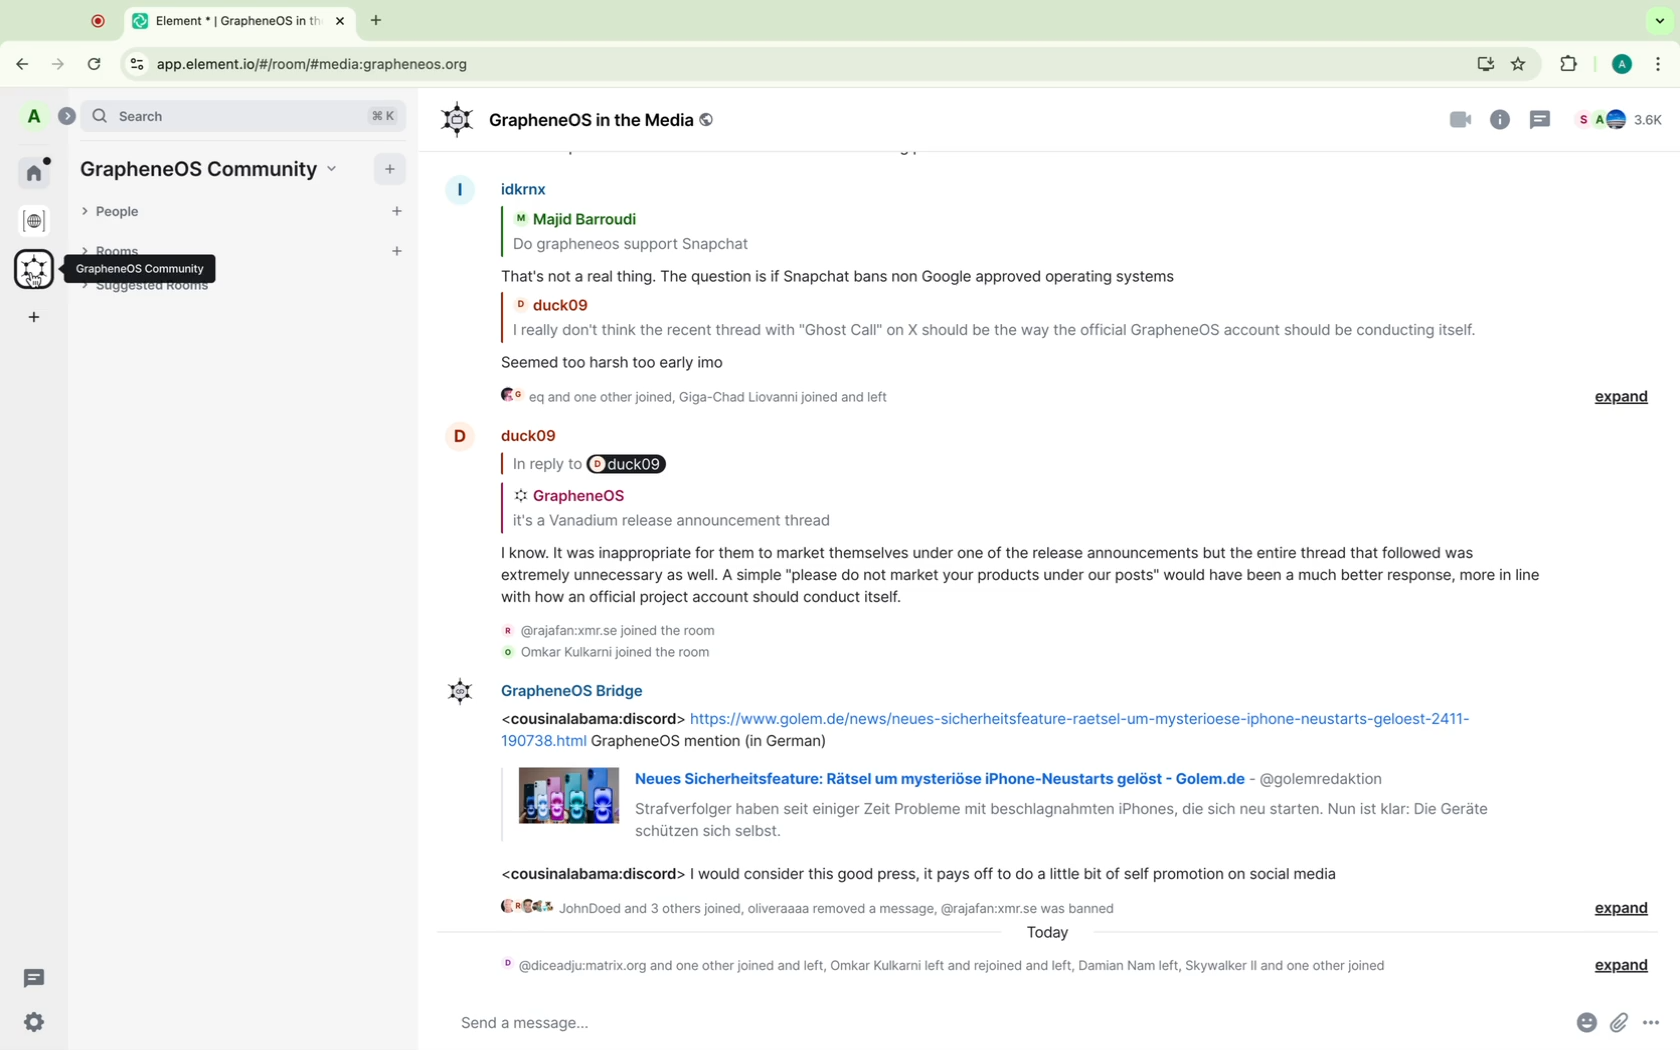 The height and width of the screenshot is (1050, 1680). I want to click on expand, so click(1614, 964).